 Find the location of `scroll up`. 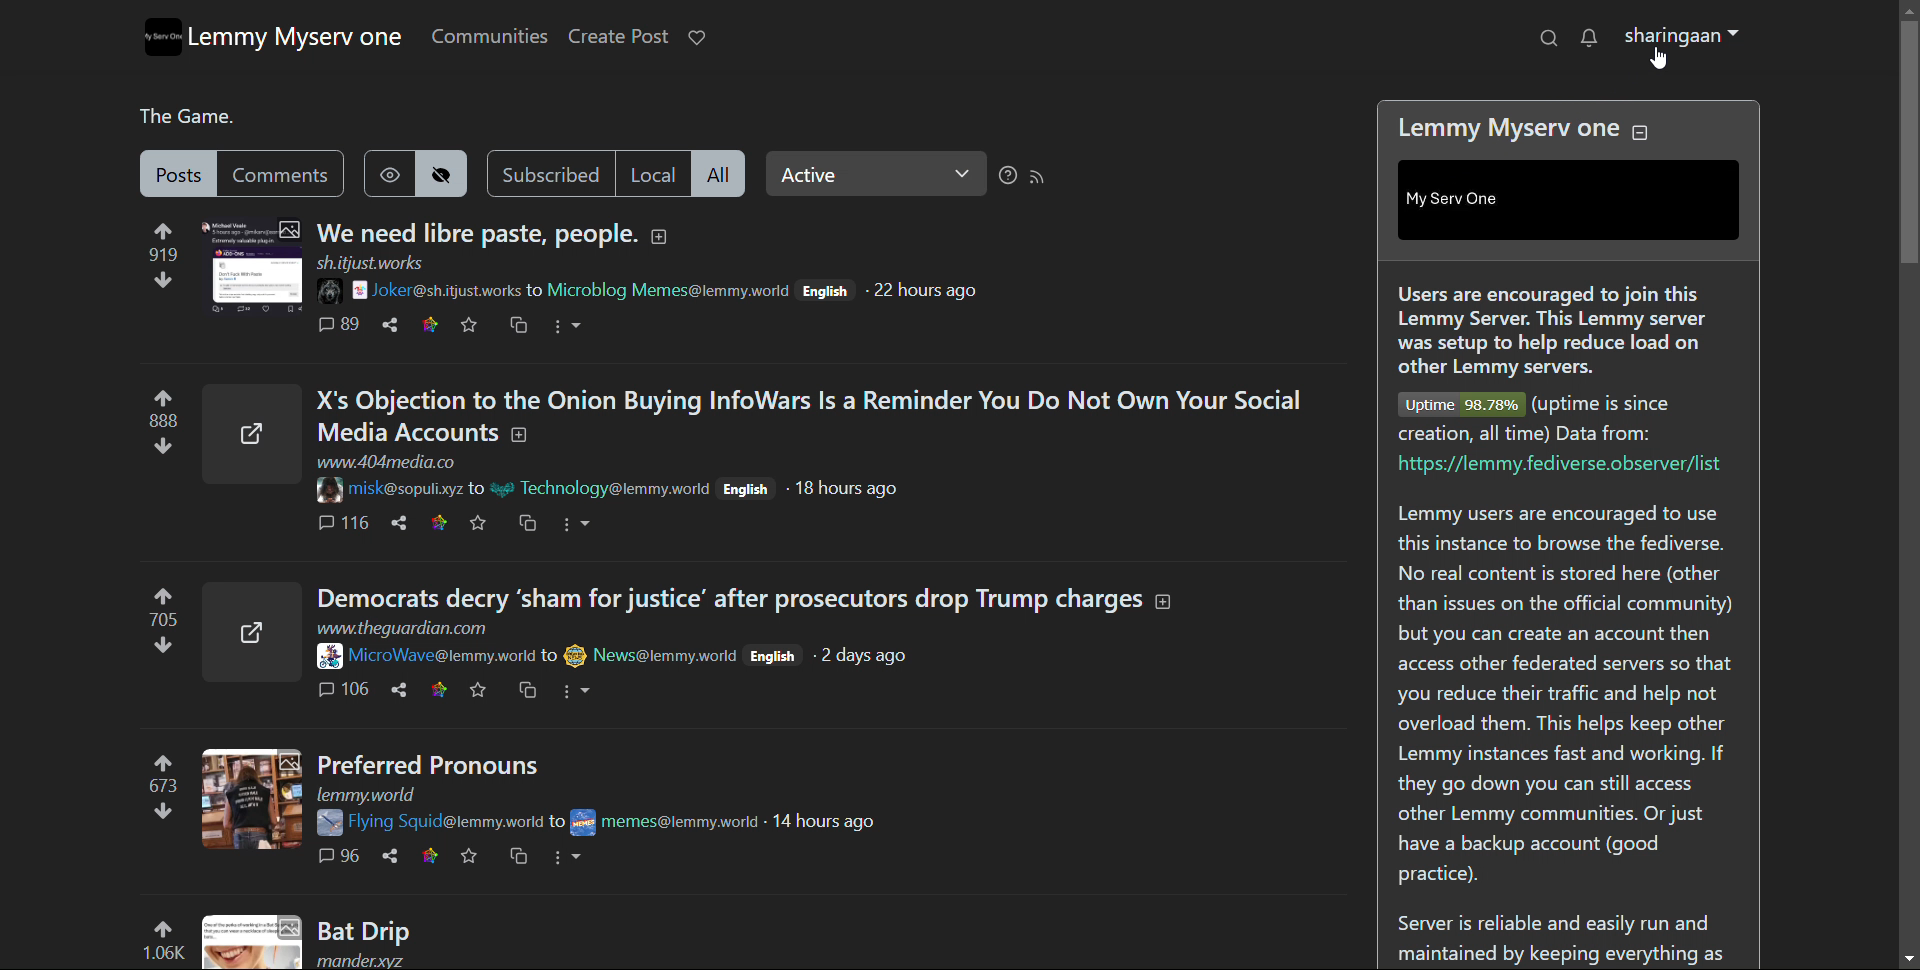

scroll up is located at coordinates (1907, 9).